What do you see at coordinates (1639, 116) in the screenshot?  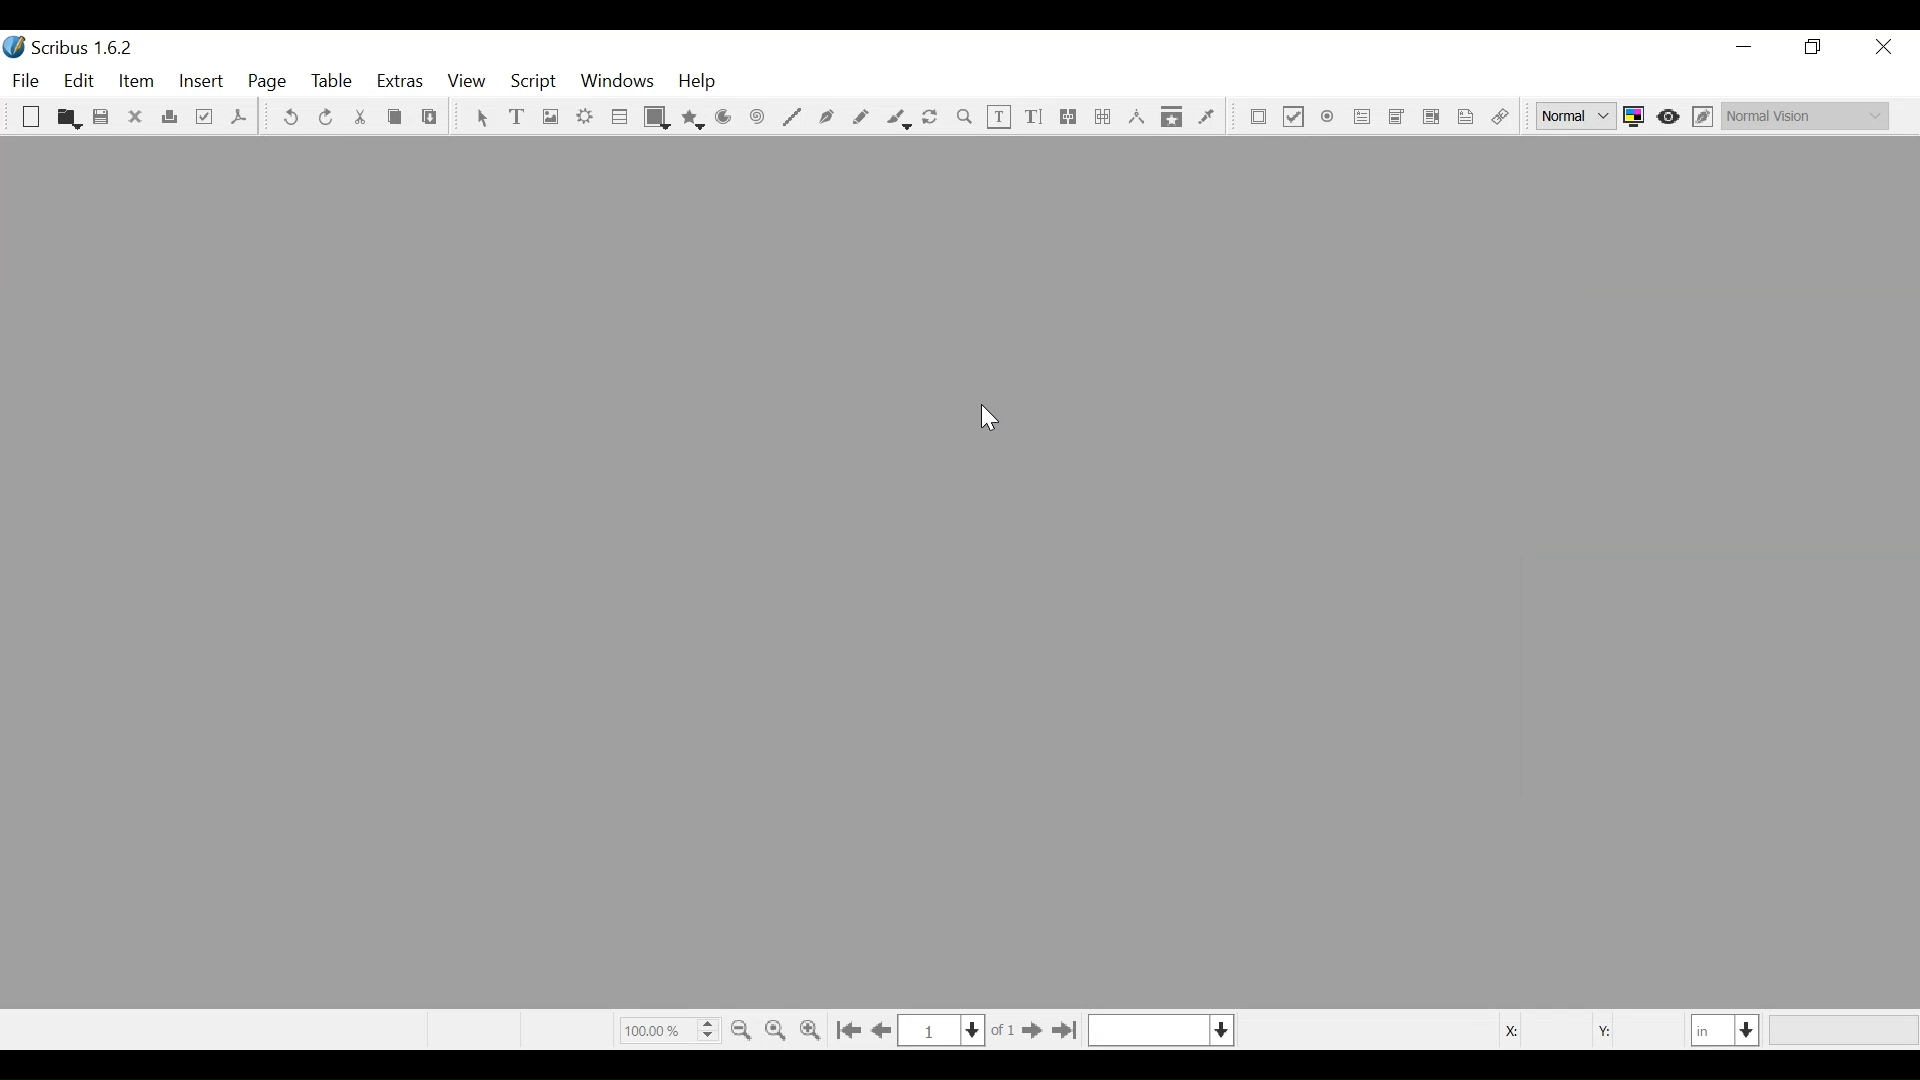 I see `Toggle color` at bounding box center [1639, 116].